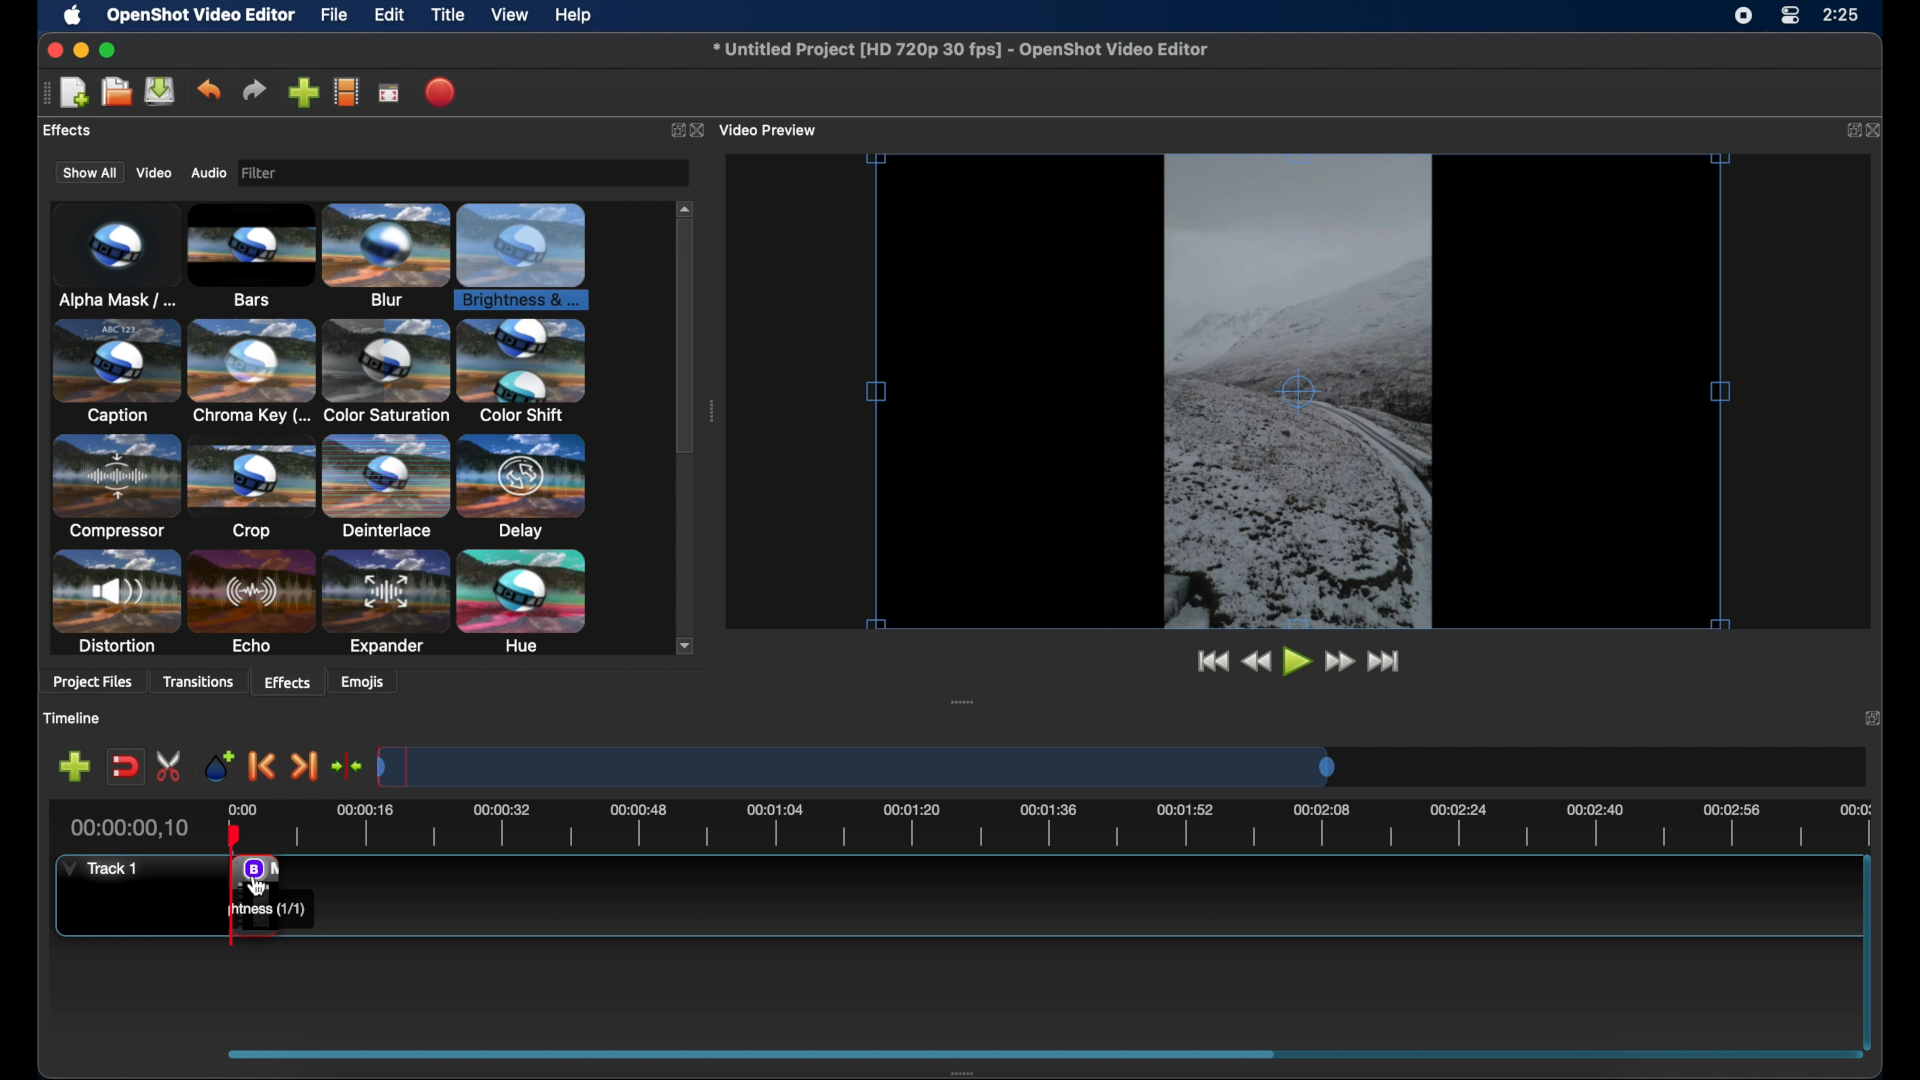  Describe the element at coordinates (385, 603) in the screenshot. I see `expander` at that location.